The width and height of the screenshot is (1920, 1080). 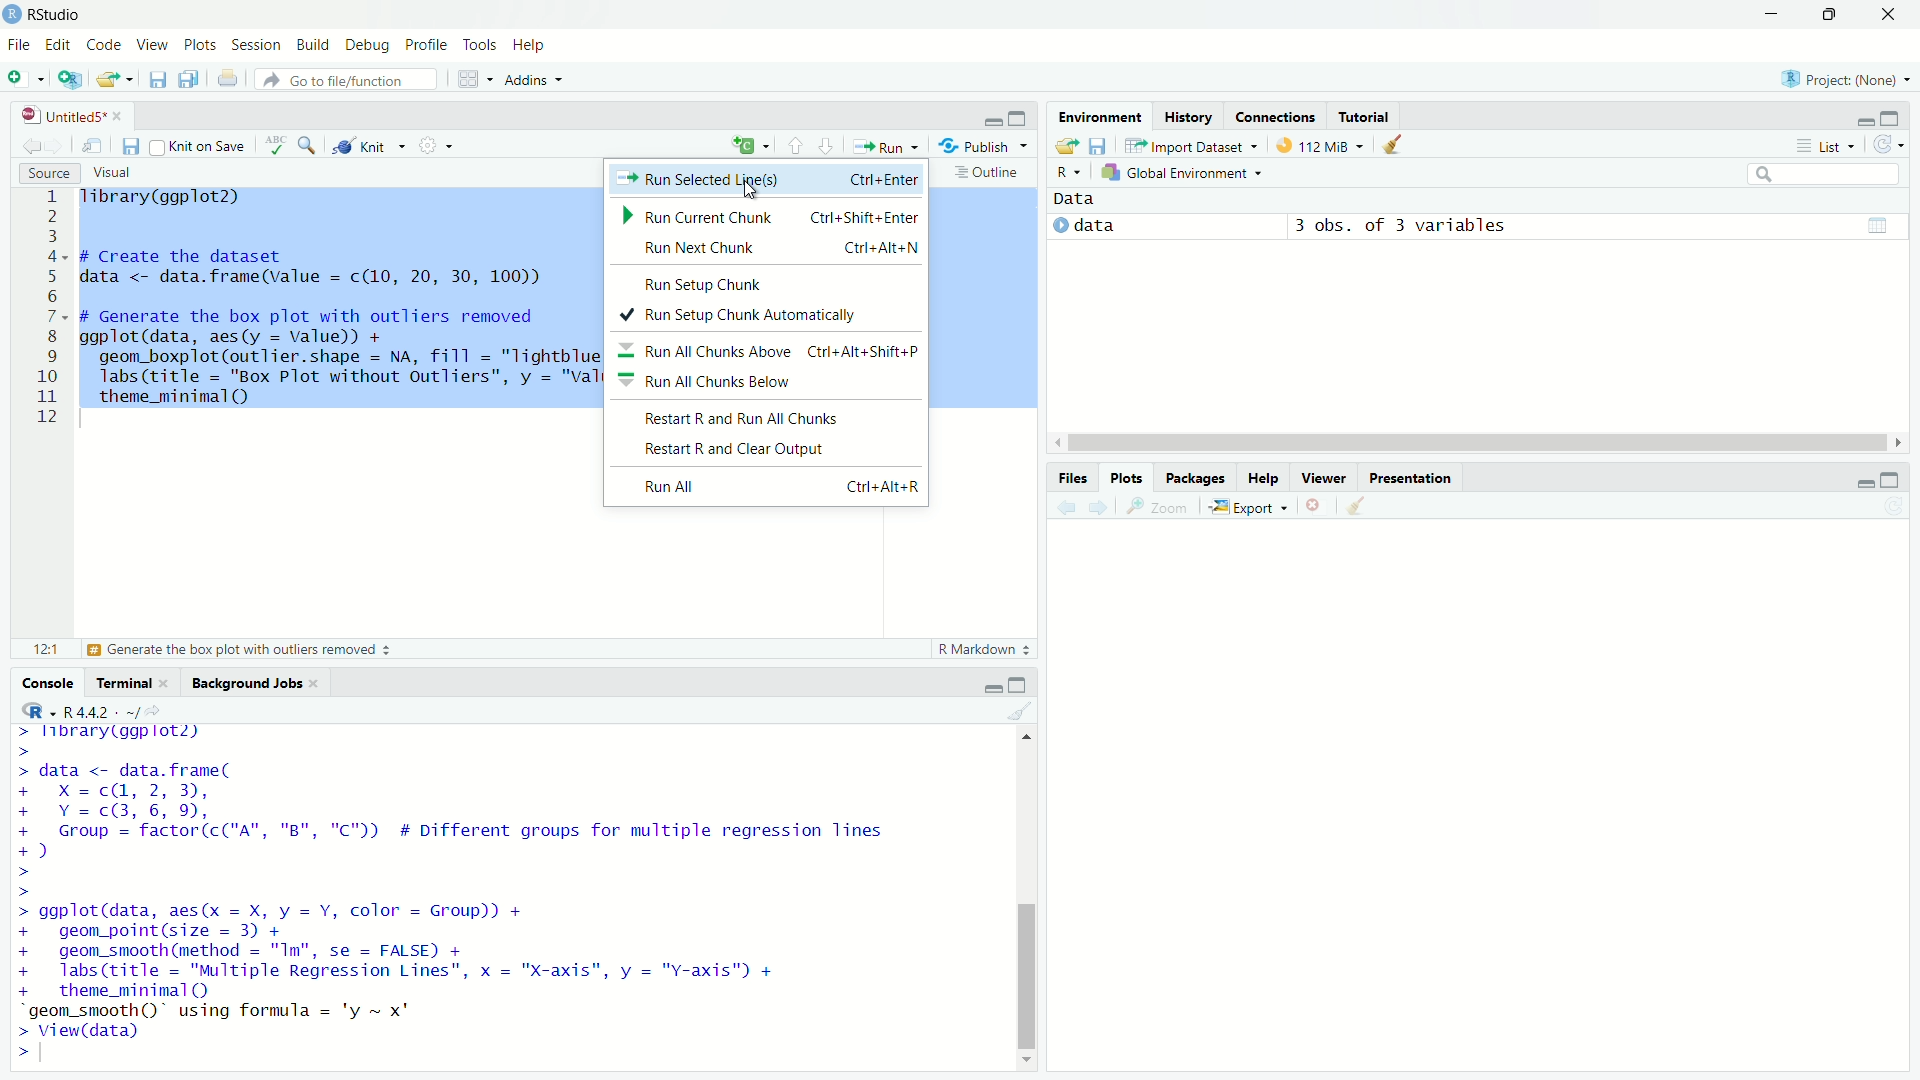 I want to click on R447 . ~/, so click(x=82, y=708).